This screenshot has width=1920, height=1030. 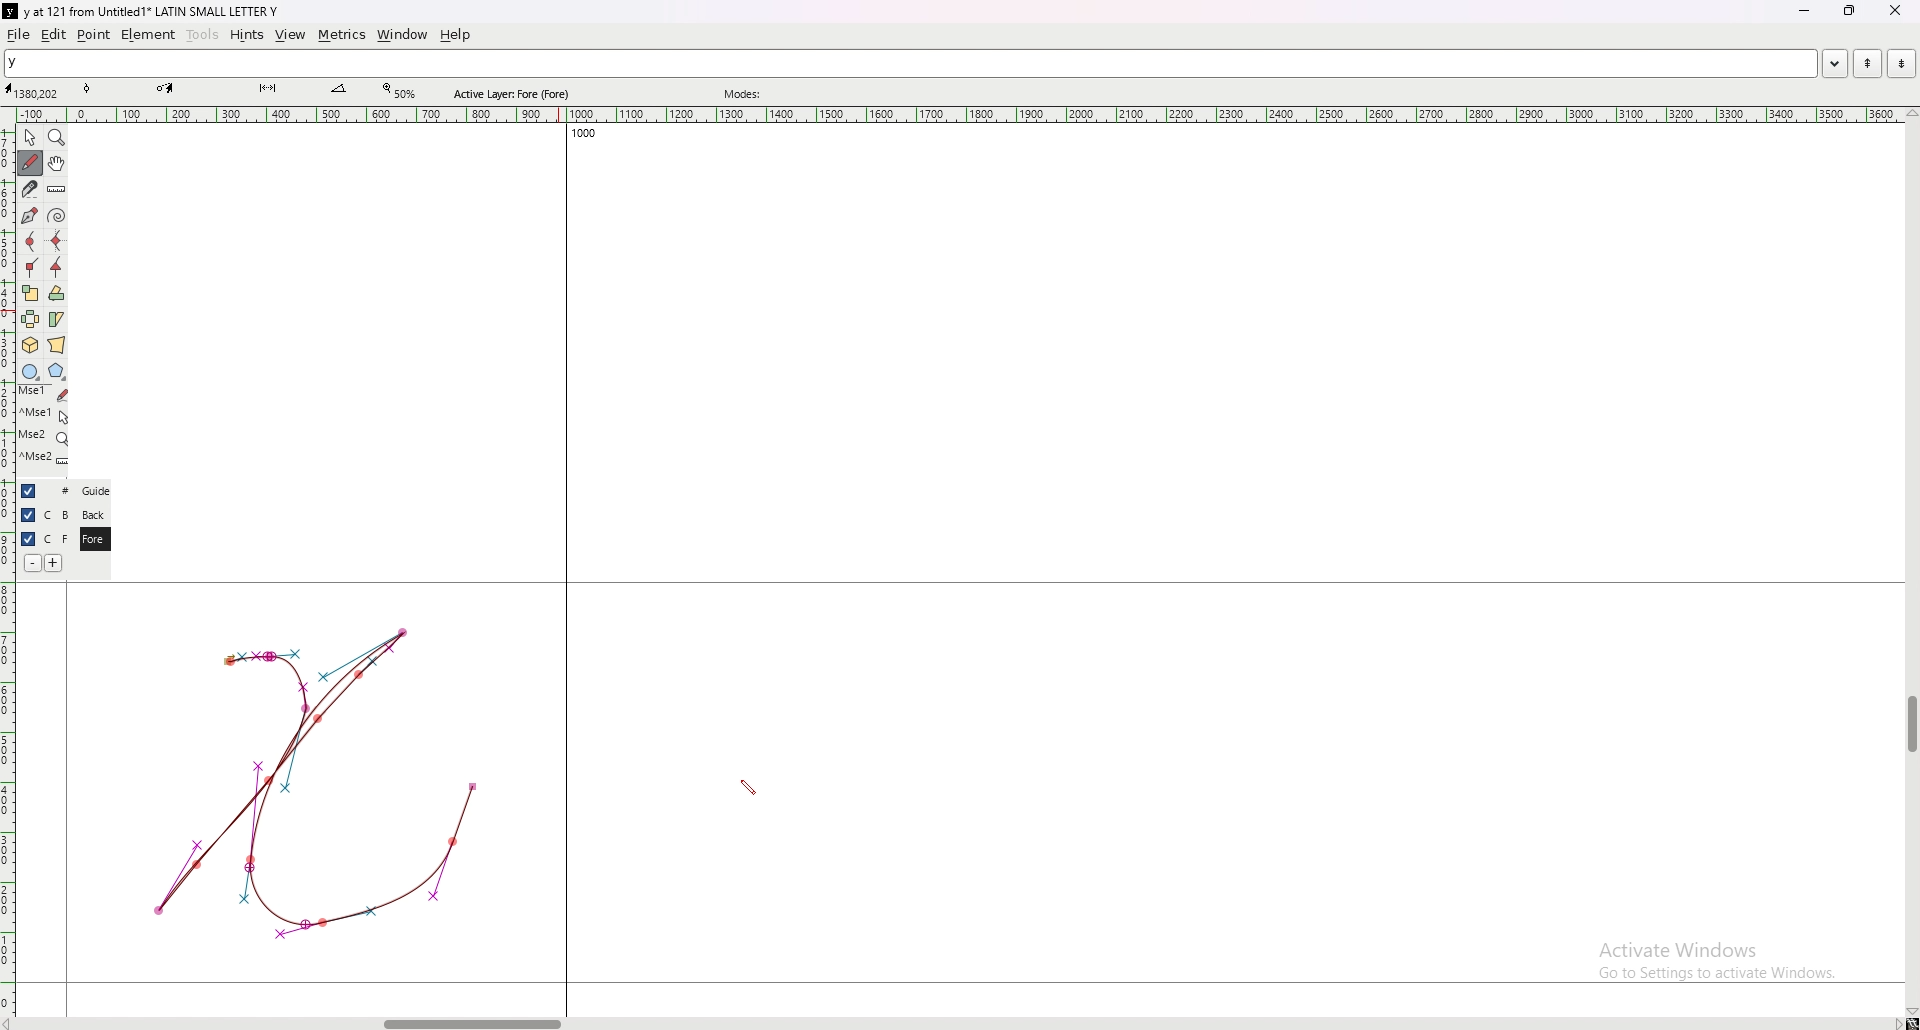 What do you see at coordinates (403, 35) in the screenshot?
I see `window` at bounding box center [403, 35].